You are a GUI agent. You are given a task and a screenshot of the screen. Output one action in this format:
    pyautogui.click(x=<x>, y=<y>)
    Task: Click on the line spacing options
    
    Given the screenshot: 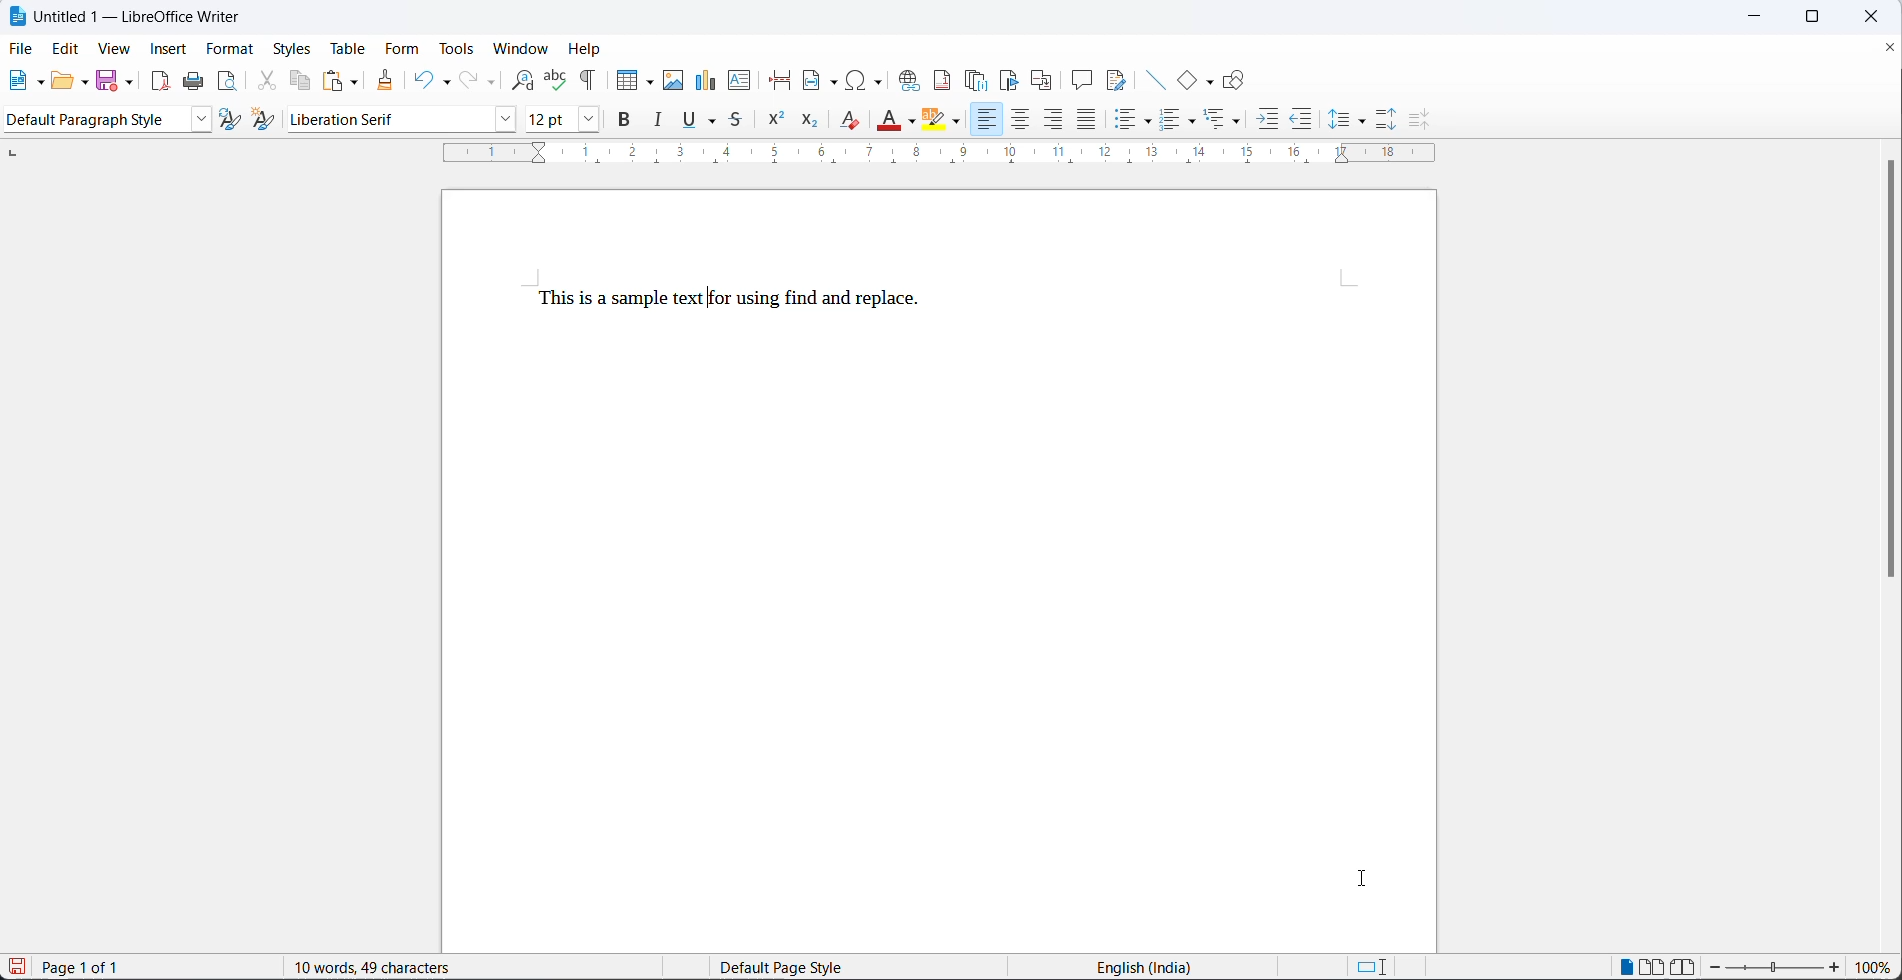 What is the action you would take?
    pyautogui.click(x=1338, y=120)
    